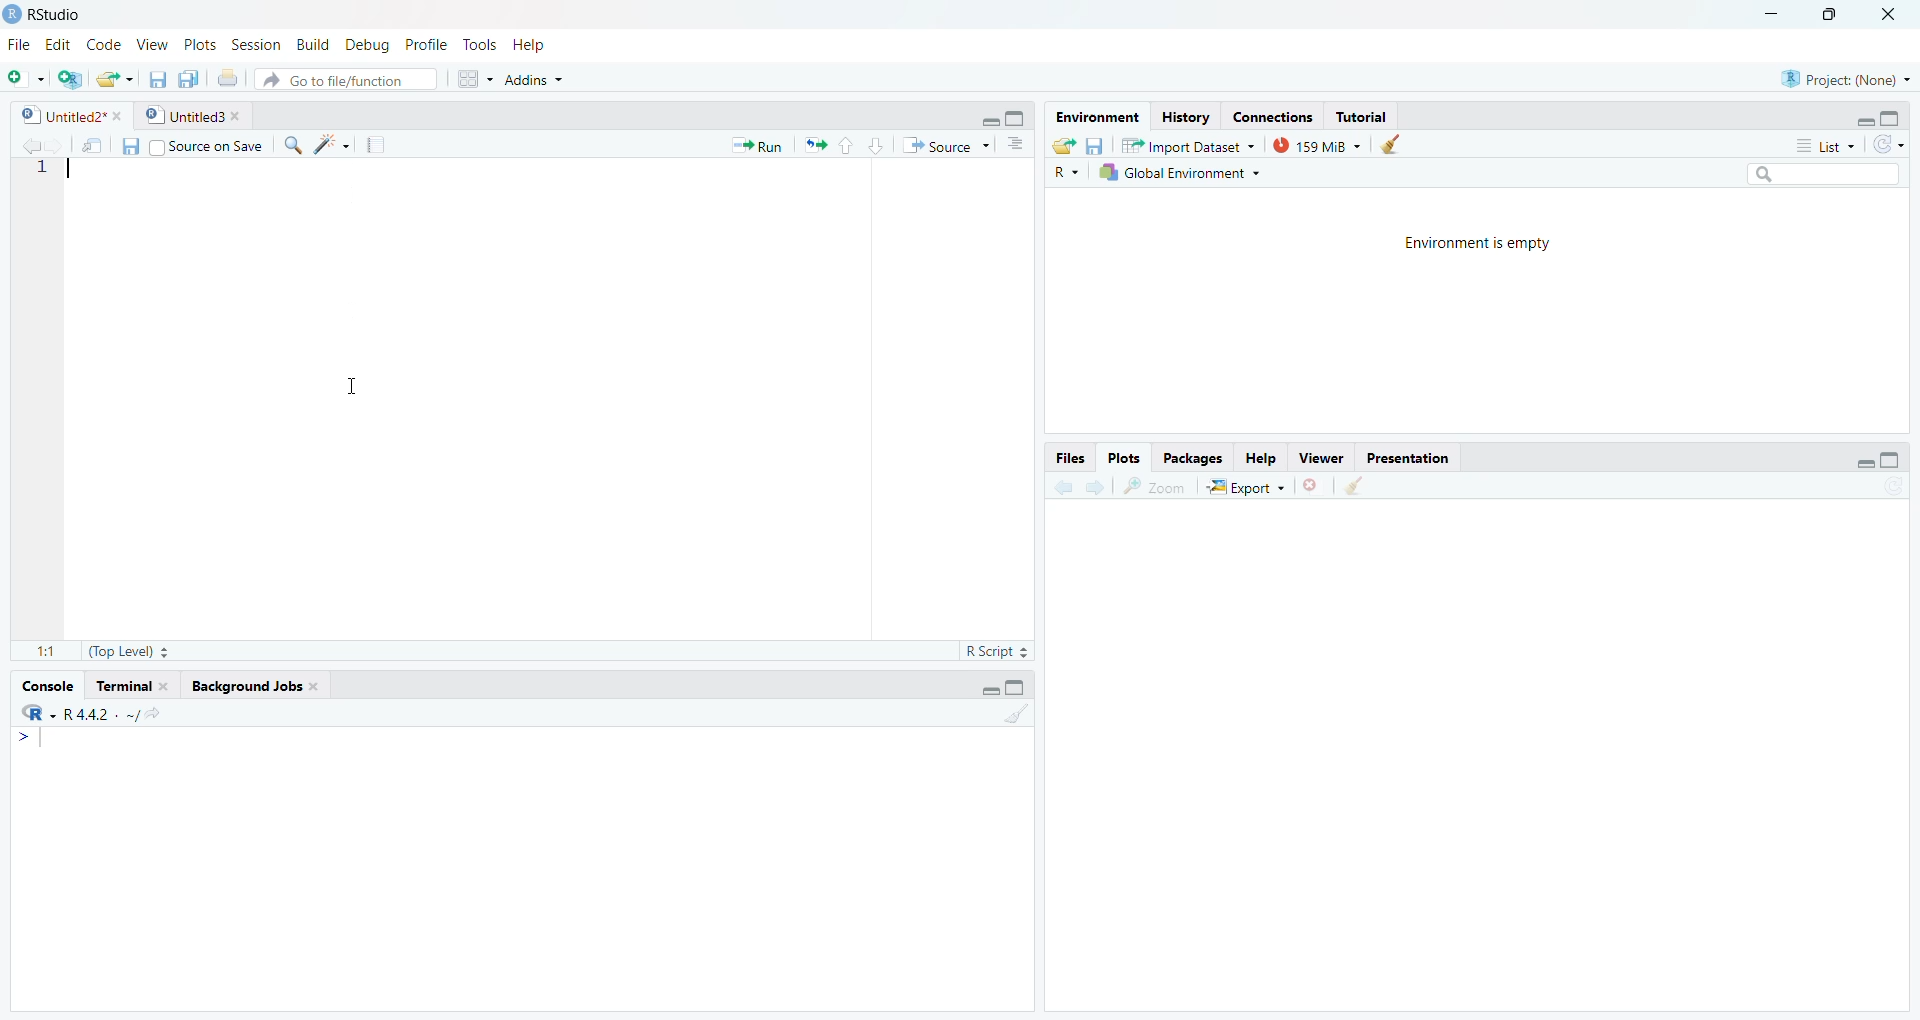 The height and width of the screenshot is (1020, 1920). I want to click on Back, so click(23, 147).